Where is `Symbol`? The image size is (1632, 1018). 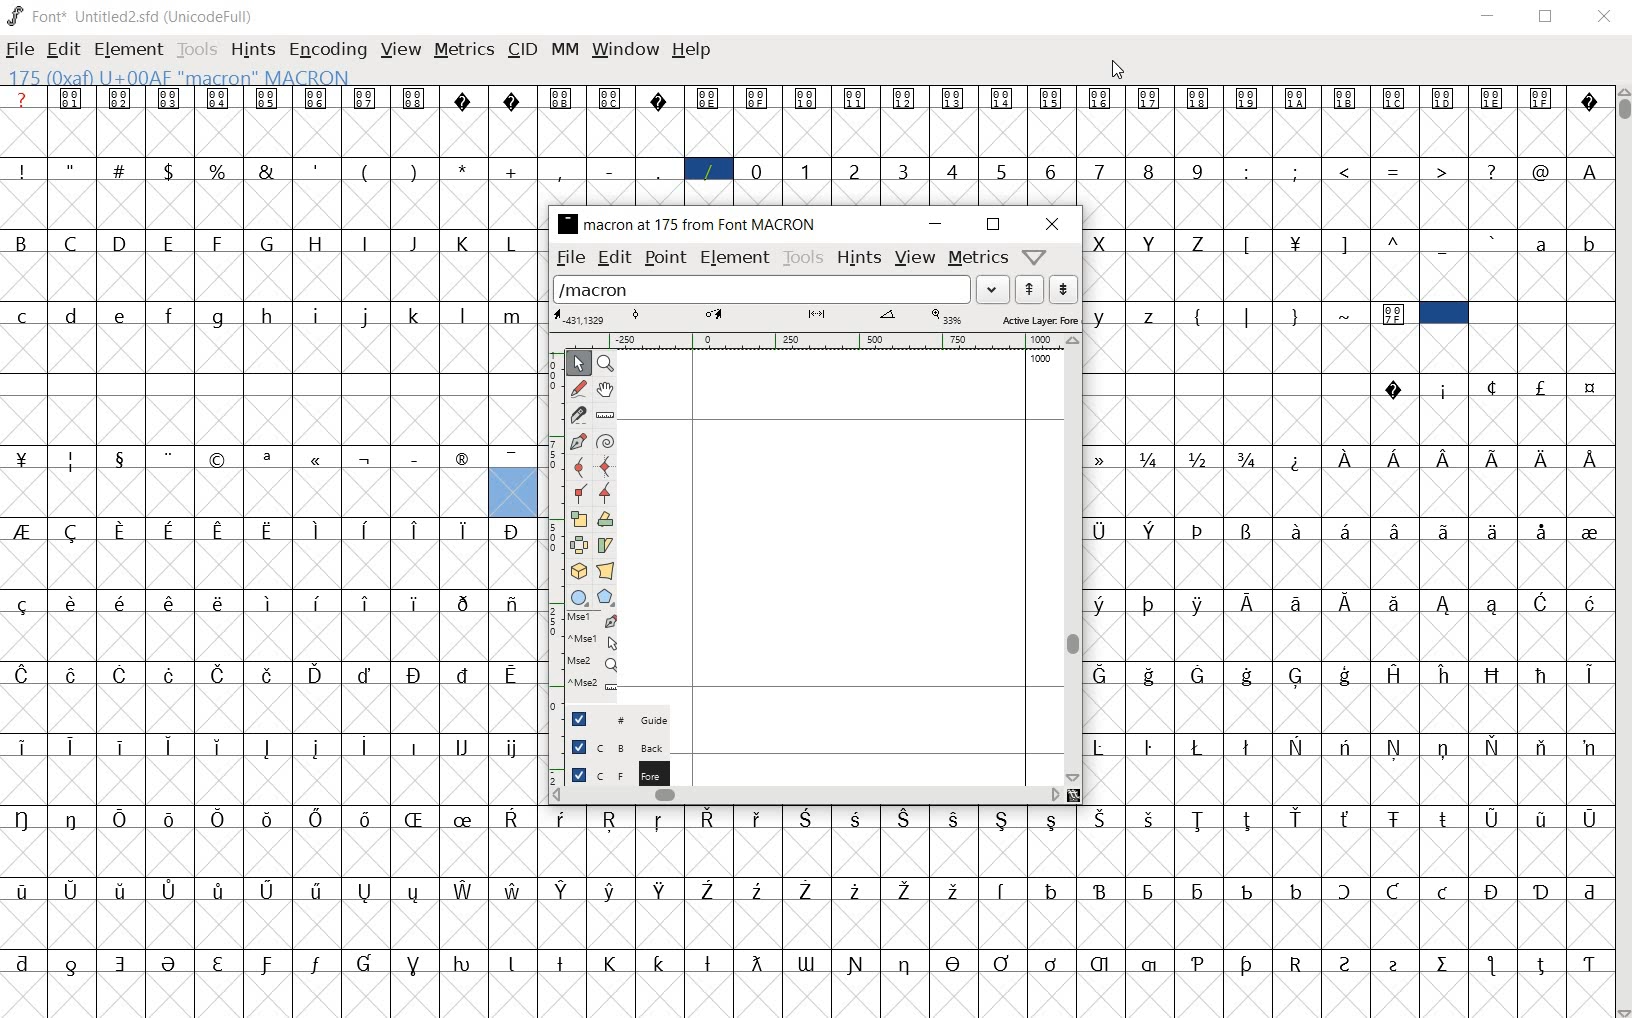
Symbol is located at coordinates (1298, 531).